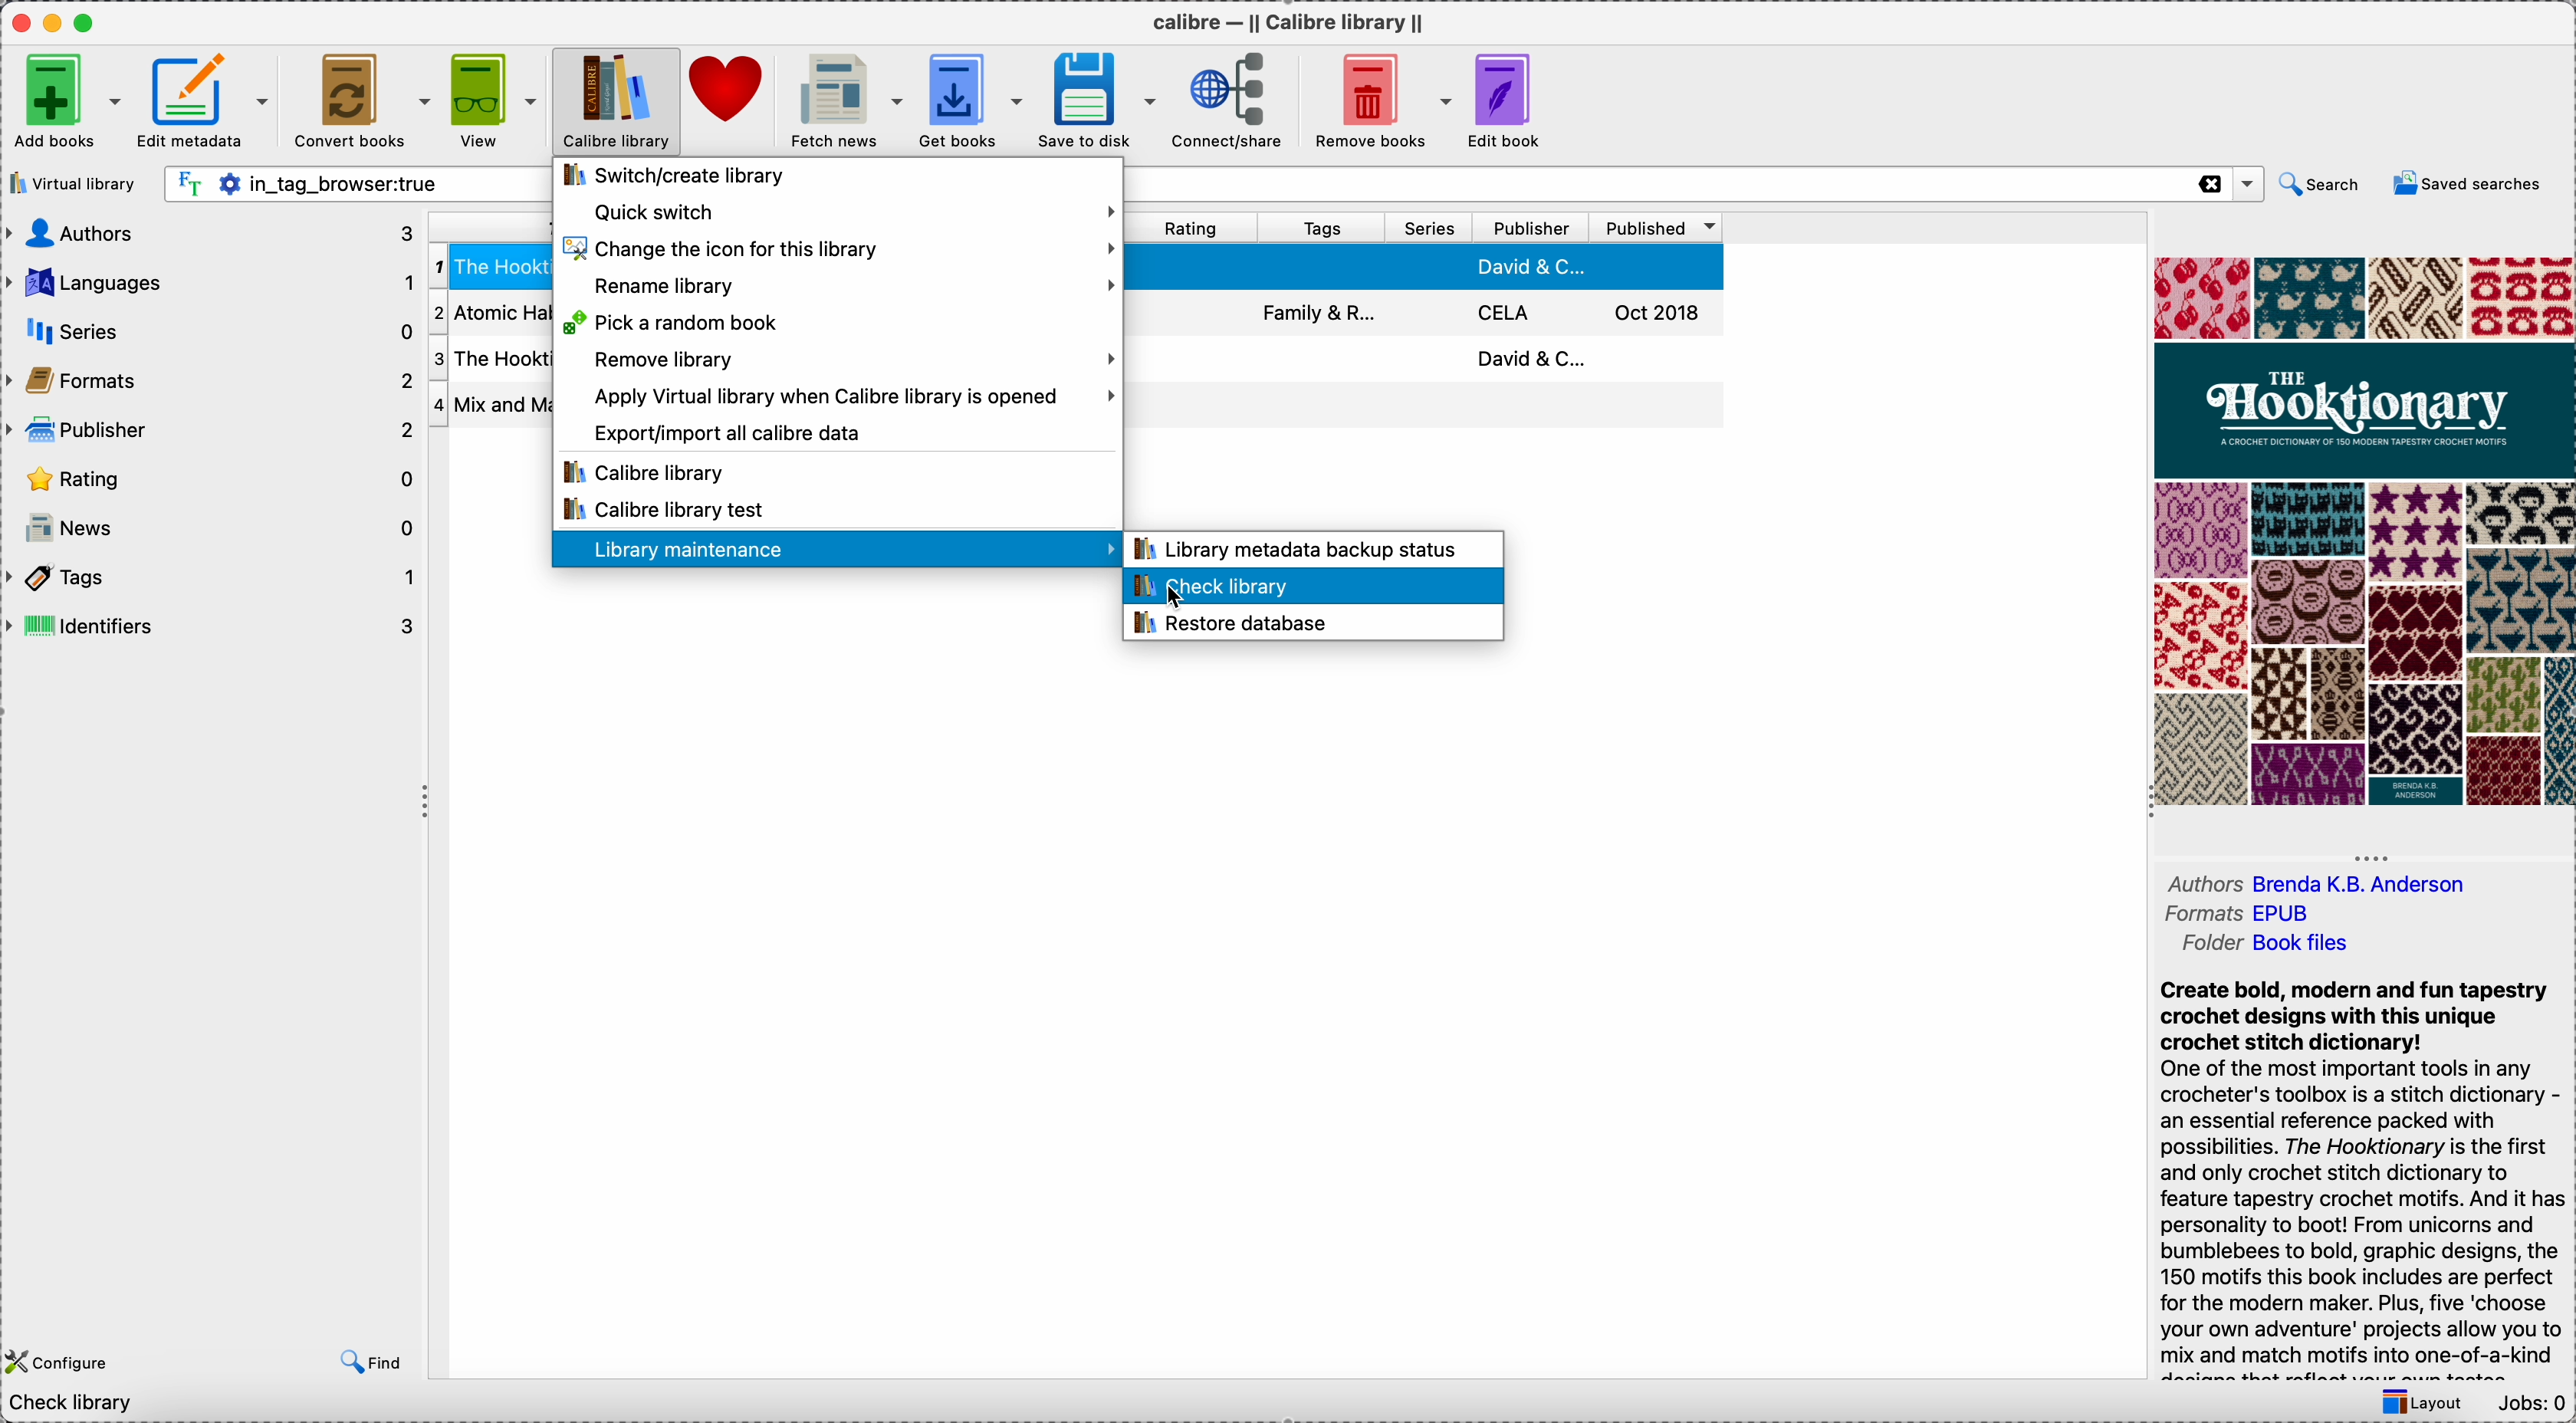 The width and height of the screenshot is (2576, 1423). I want to click on synopsis, so click(2365, 1180).